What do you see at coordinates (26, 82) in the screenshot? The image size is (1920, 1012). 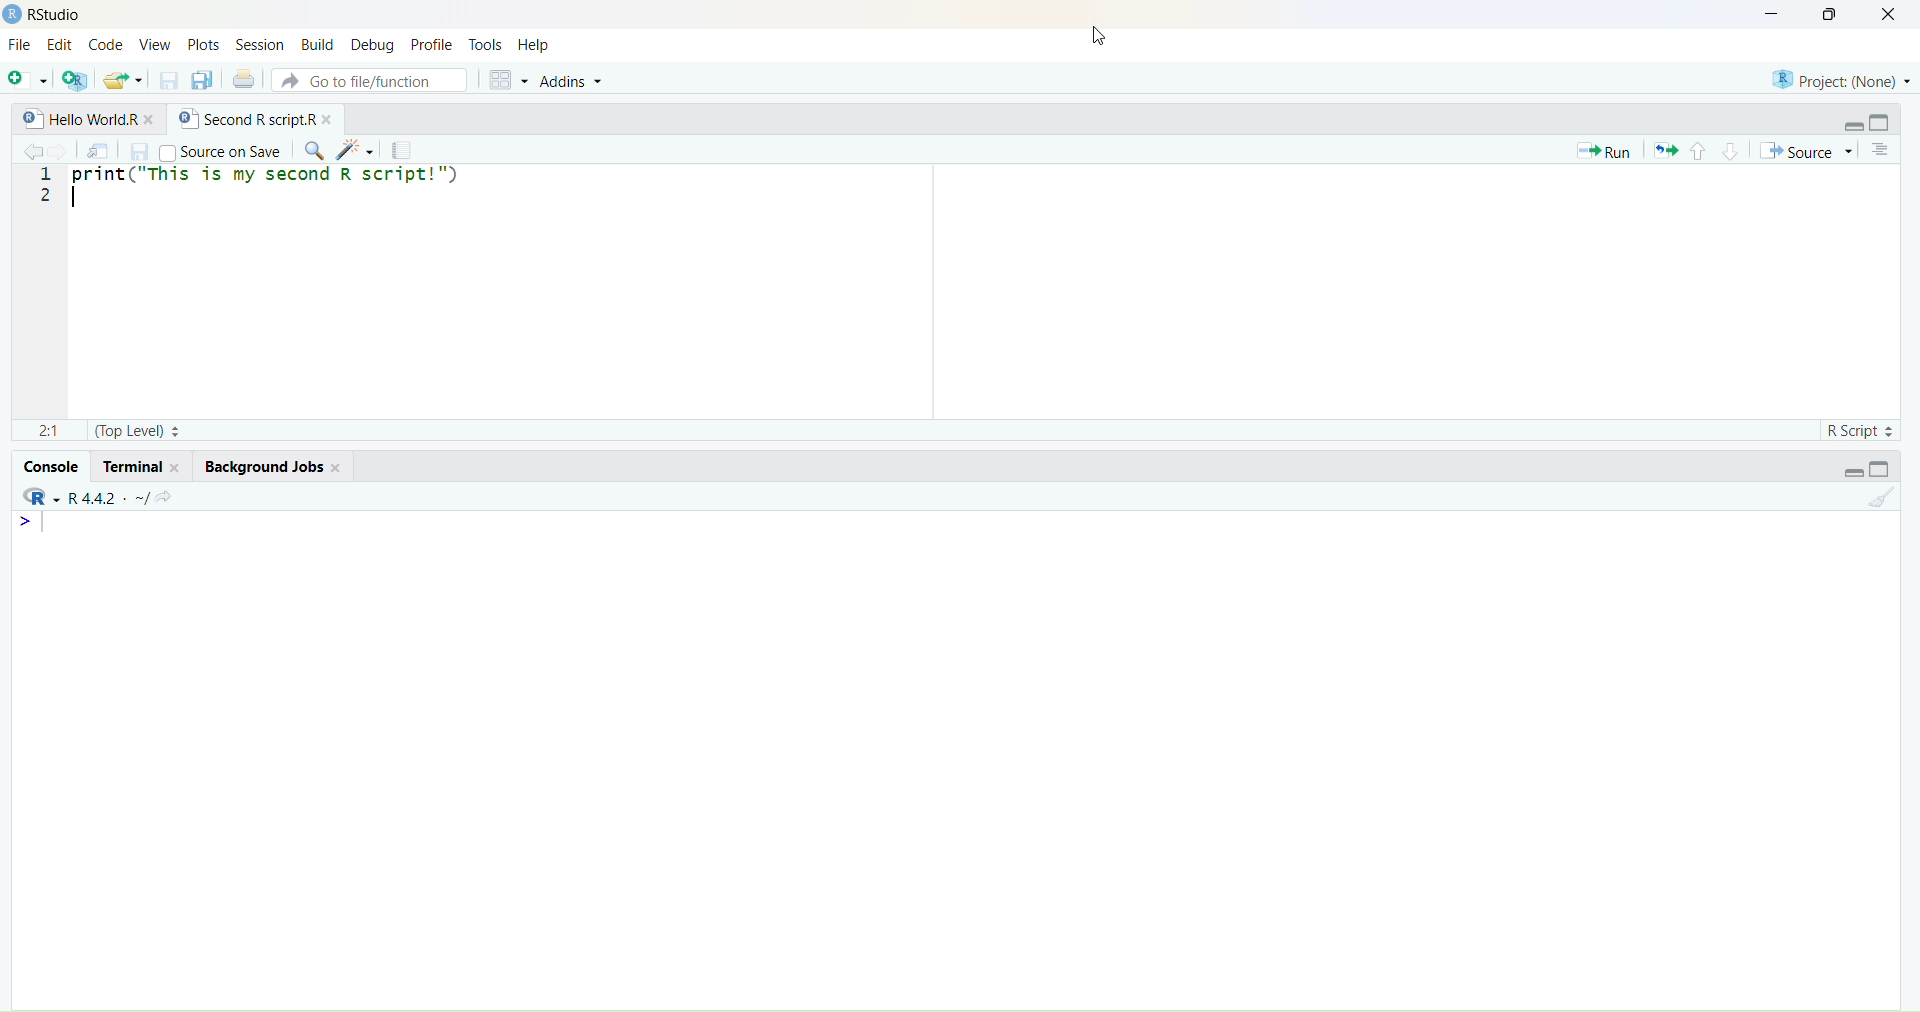 I see `New File` at bounding box center [26, 82].